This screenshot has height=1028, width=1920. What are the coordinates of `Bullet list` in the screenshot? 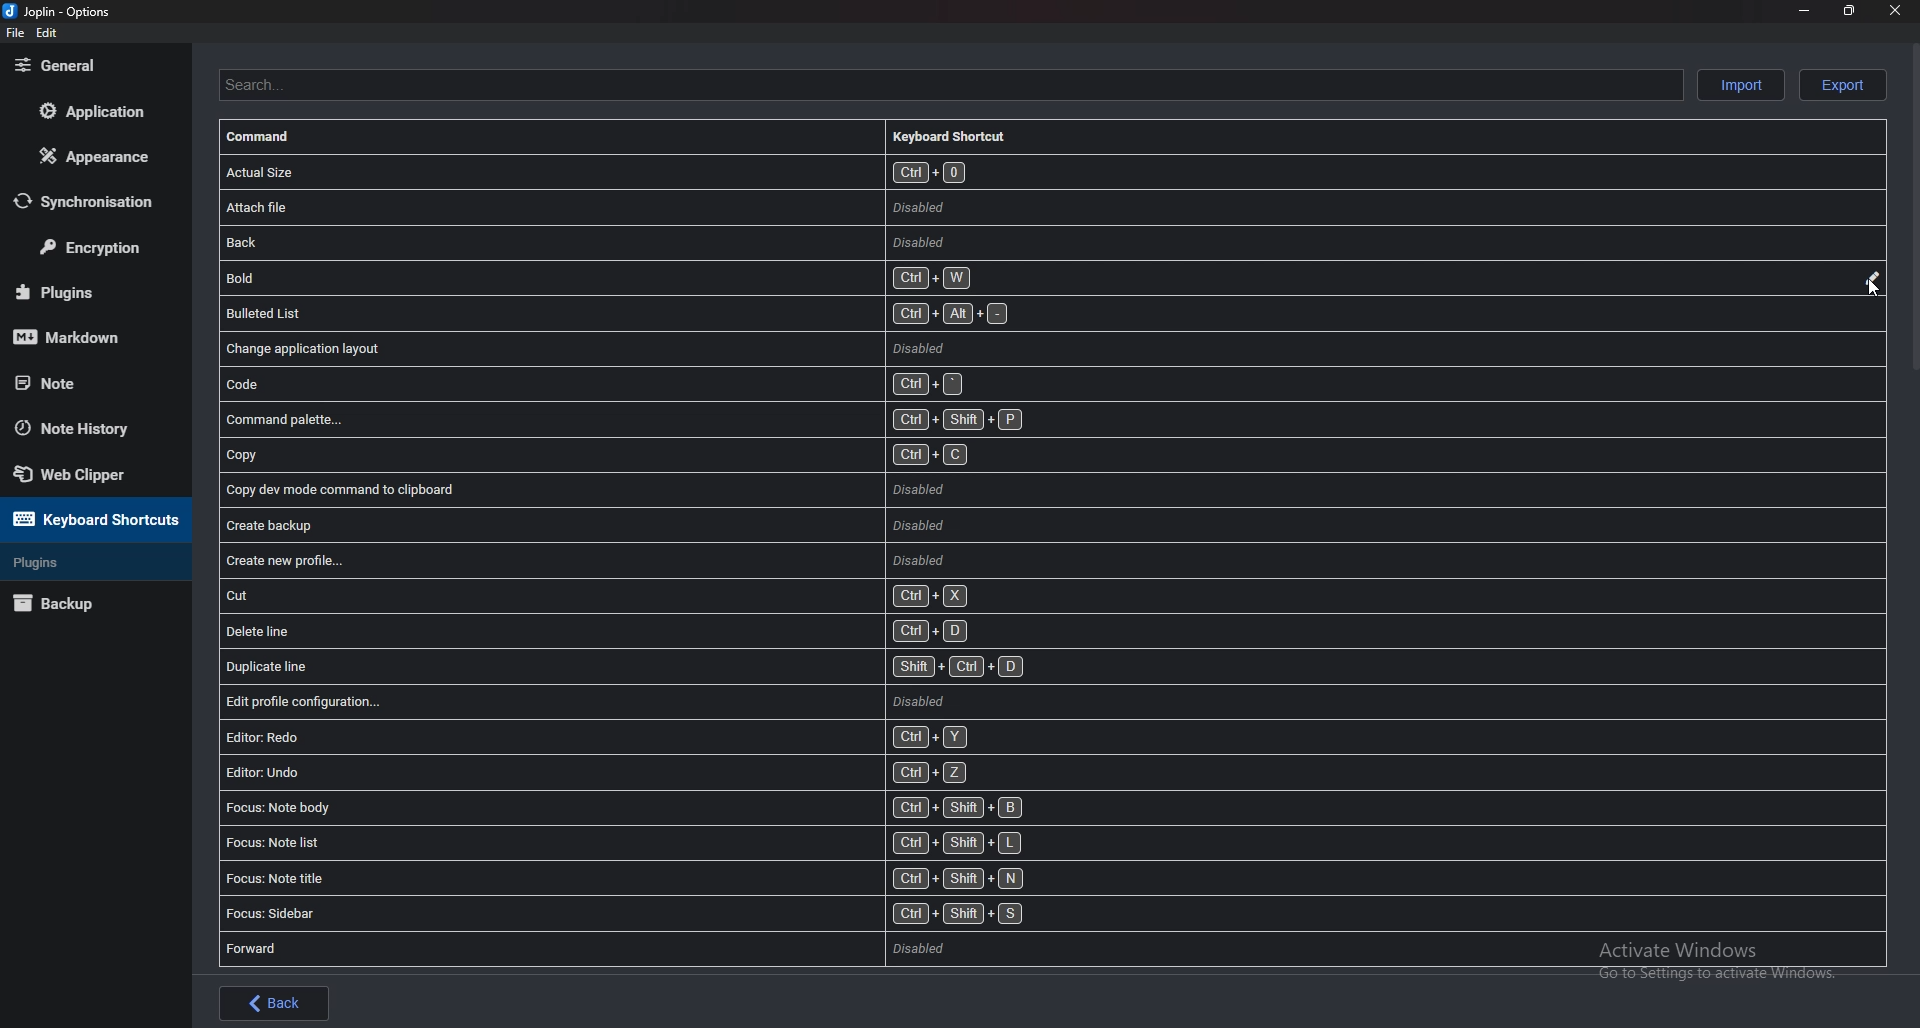 It's located at (728, 311).